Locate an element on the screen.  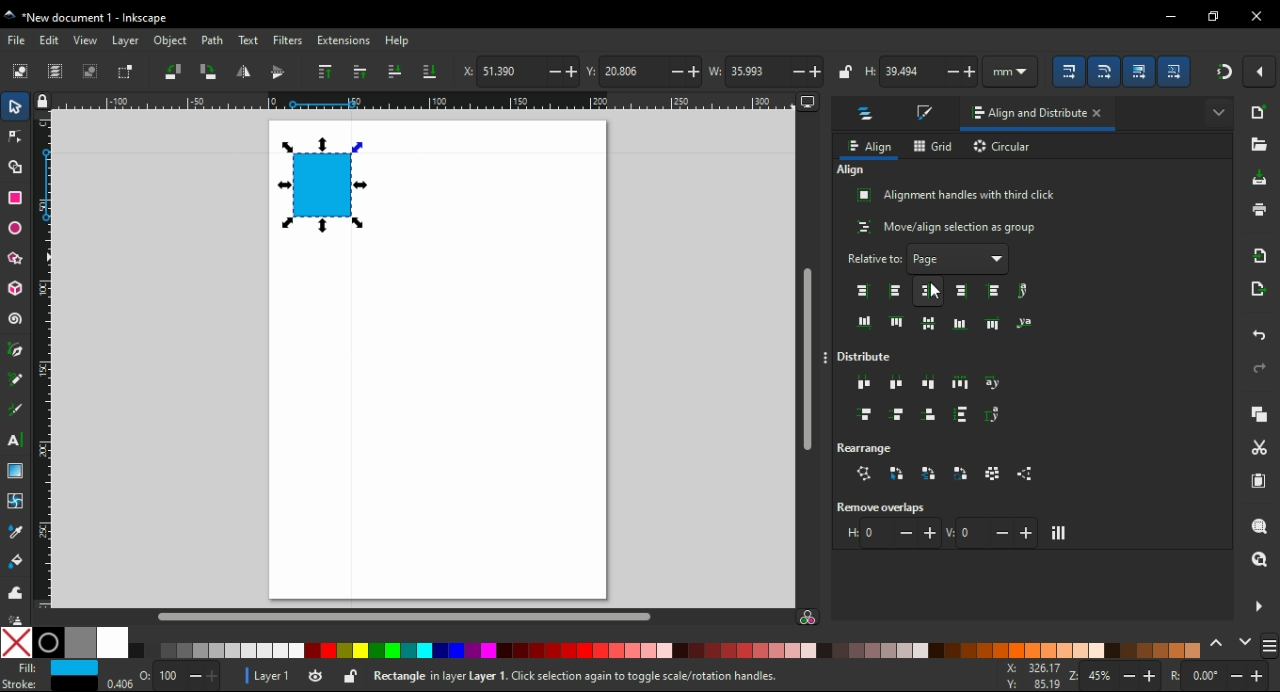
align bottom edges is located at coordinates (929, 324).